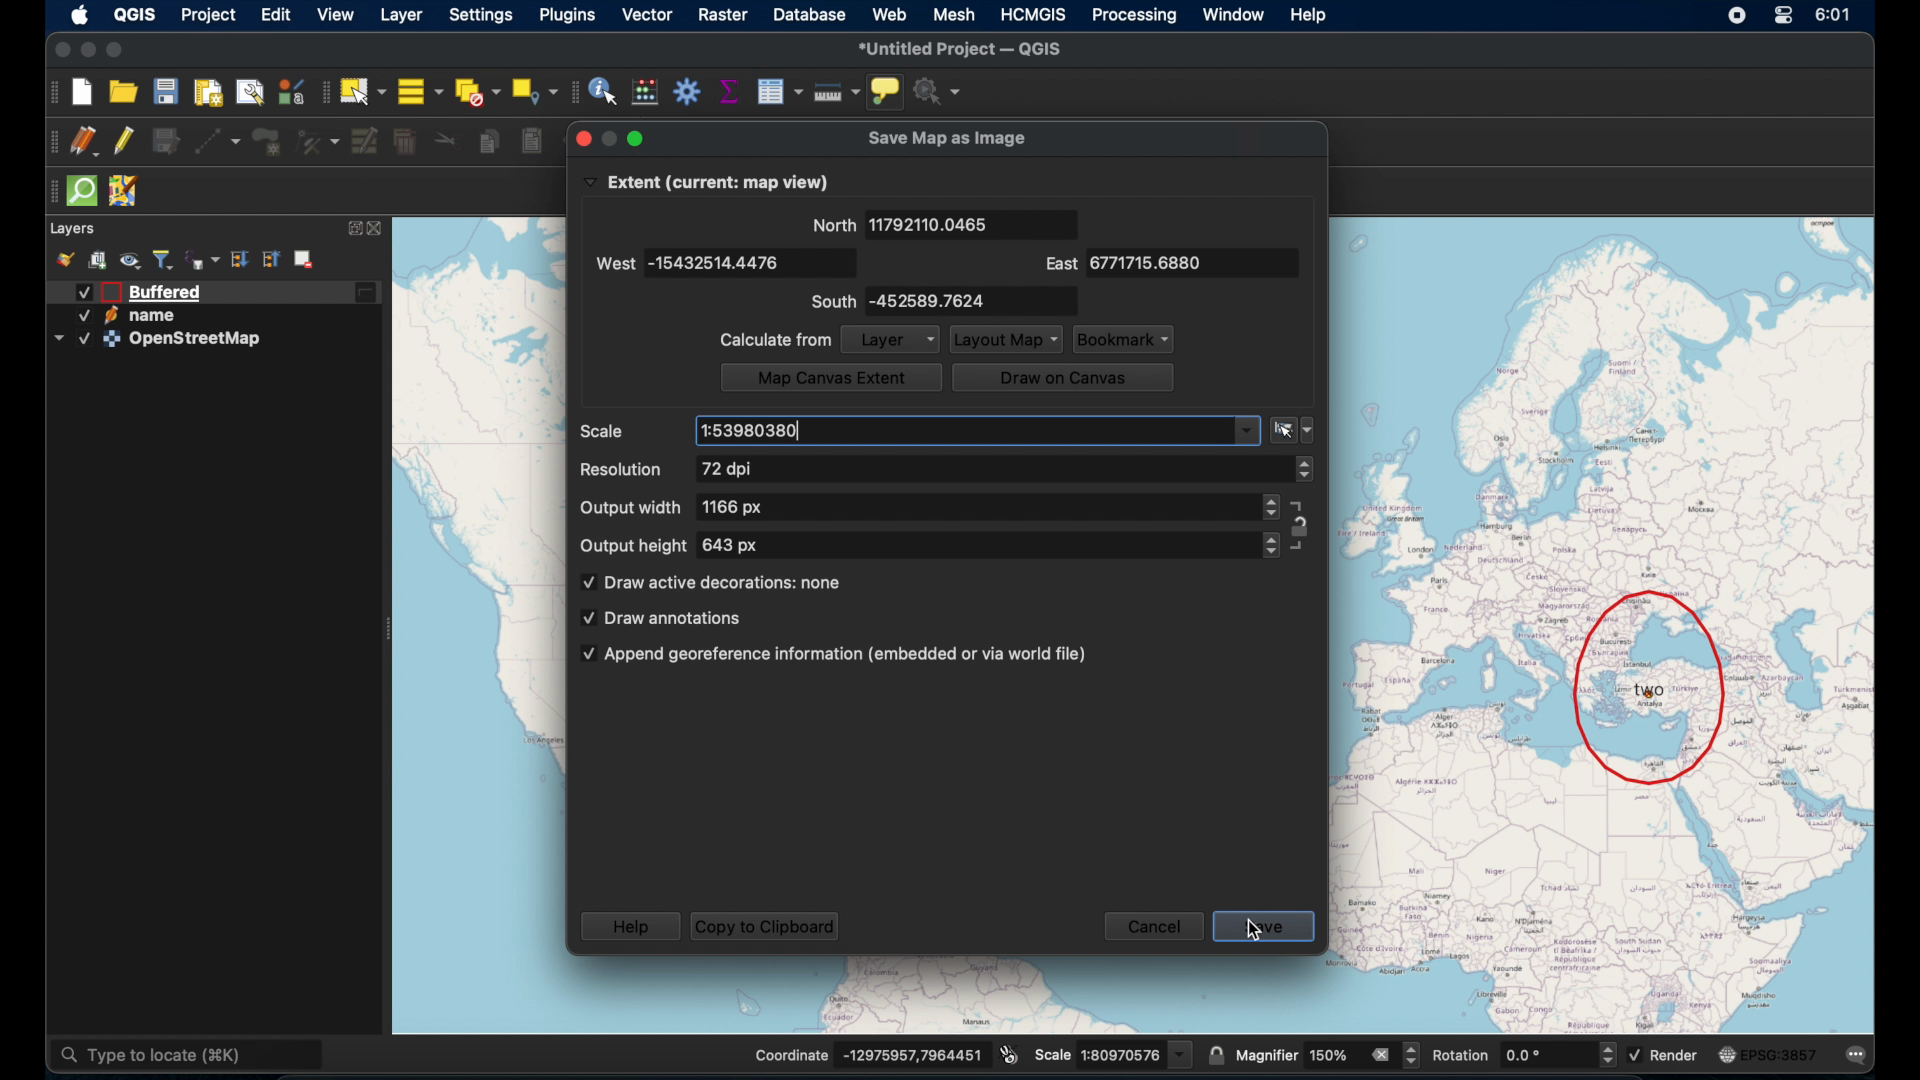 Image resolution: width=1920 pixels, height=1080 pixels. I want to click on remove layer/group, so click(309, 260).